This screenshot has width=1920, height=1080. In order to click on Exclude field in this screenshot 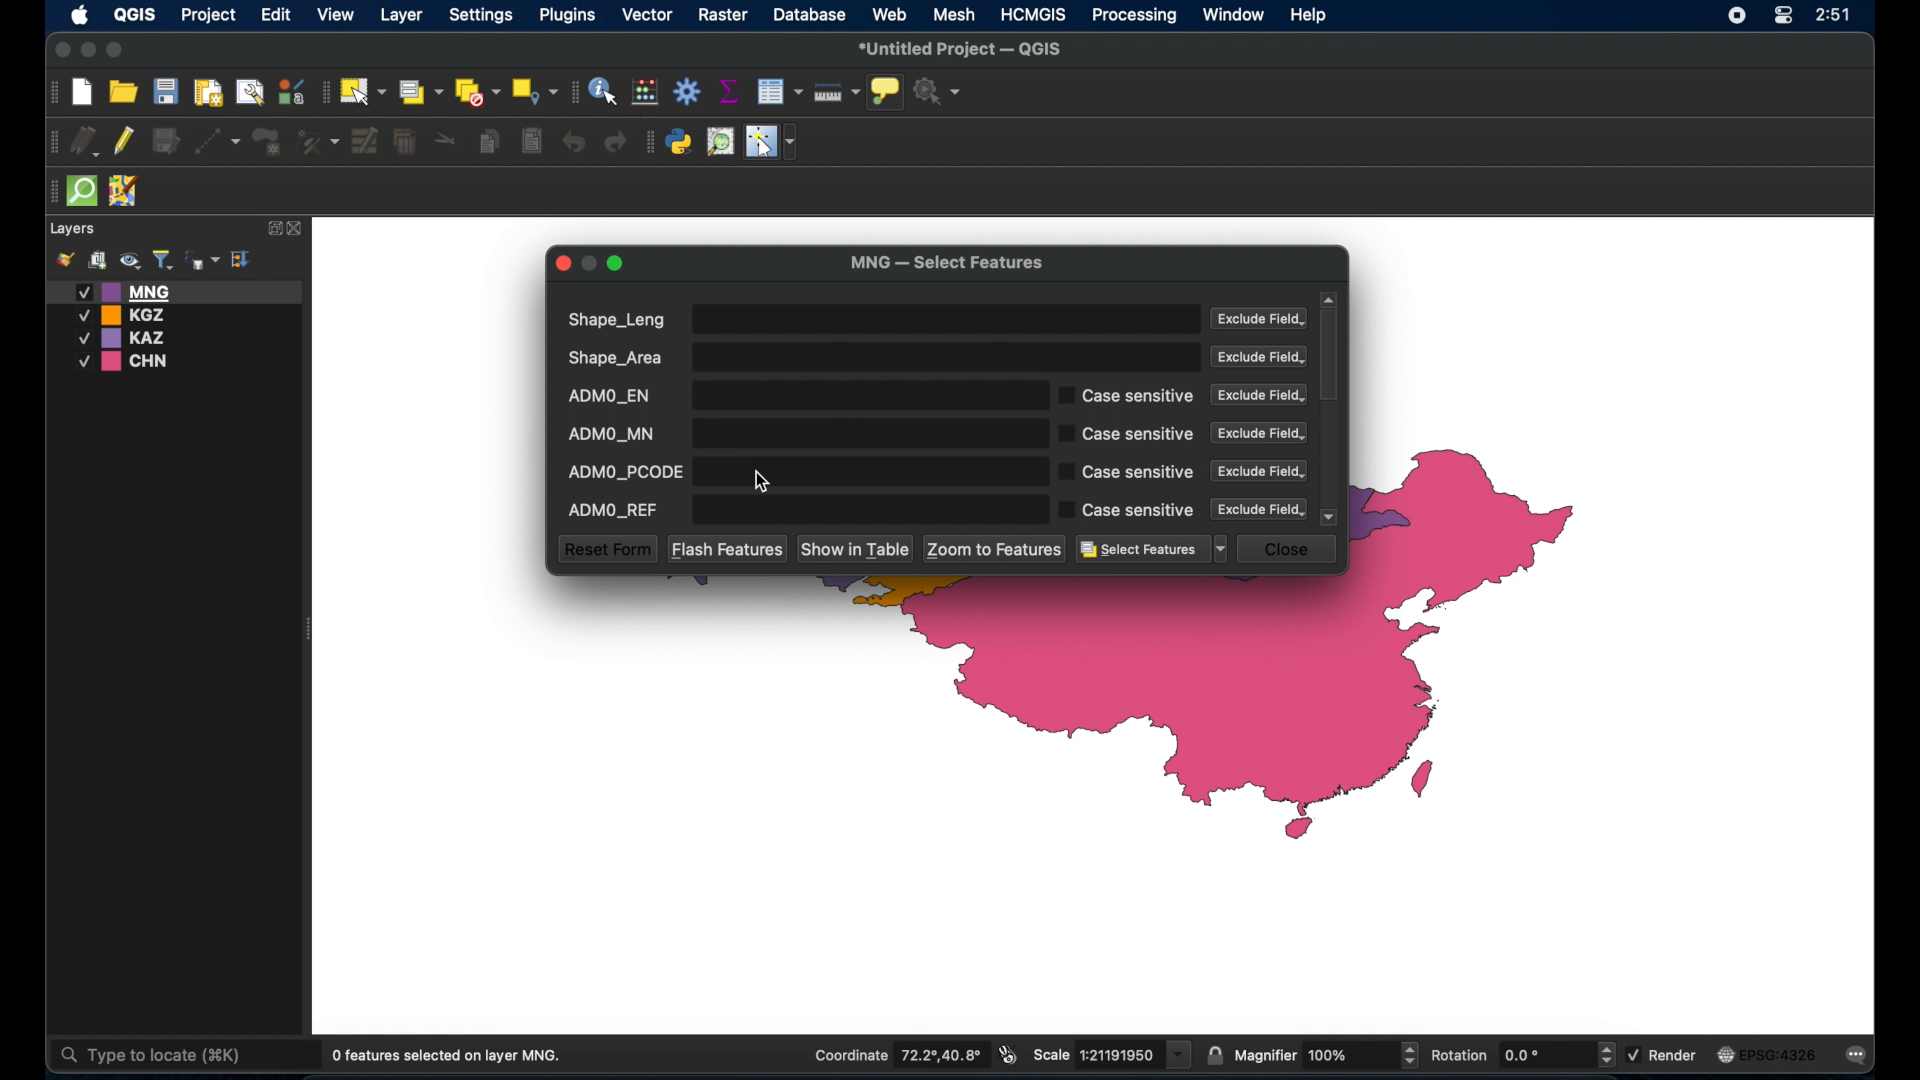, I will do `click(1257, 395)`.